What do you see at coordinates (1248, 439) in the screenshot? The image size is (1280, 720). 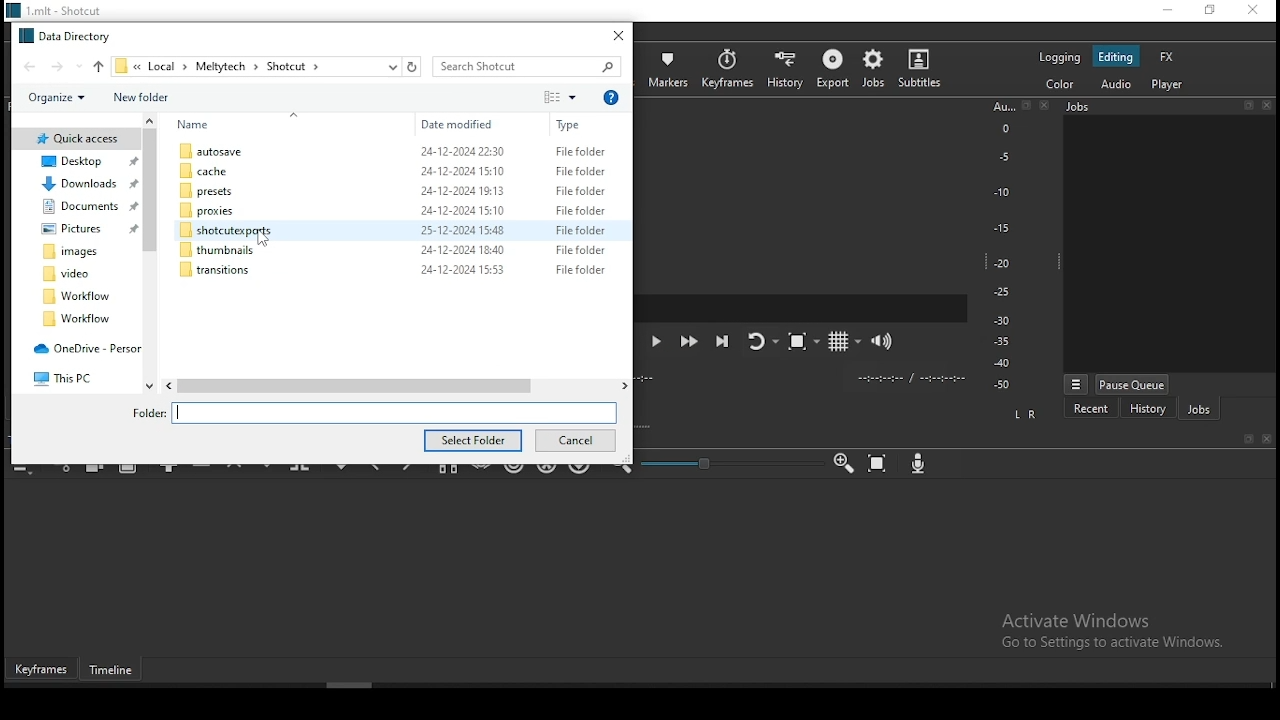 I see `Bookmark` at bounding box center [1248, 439].